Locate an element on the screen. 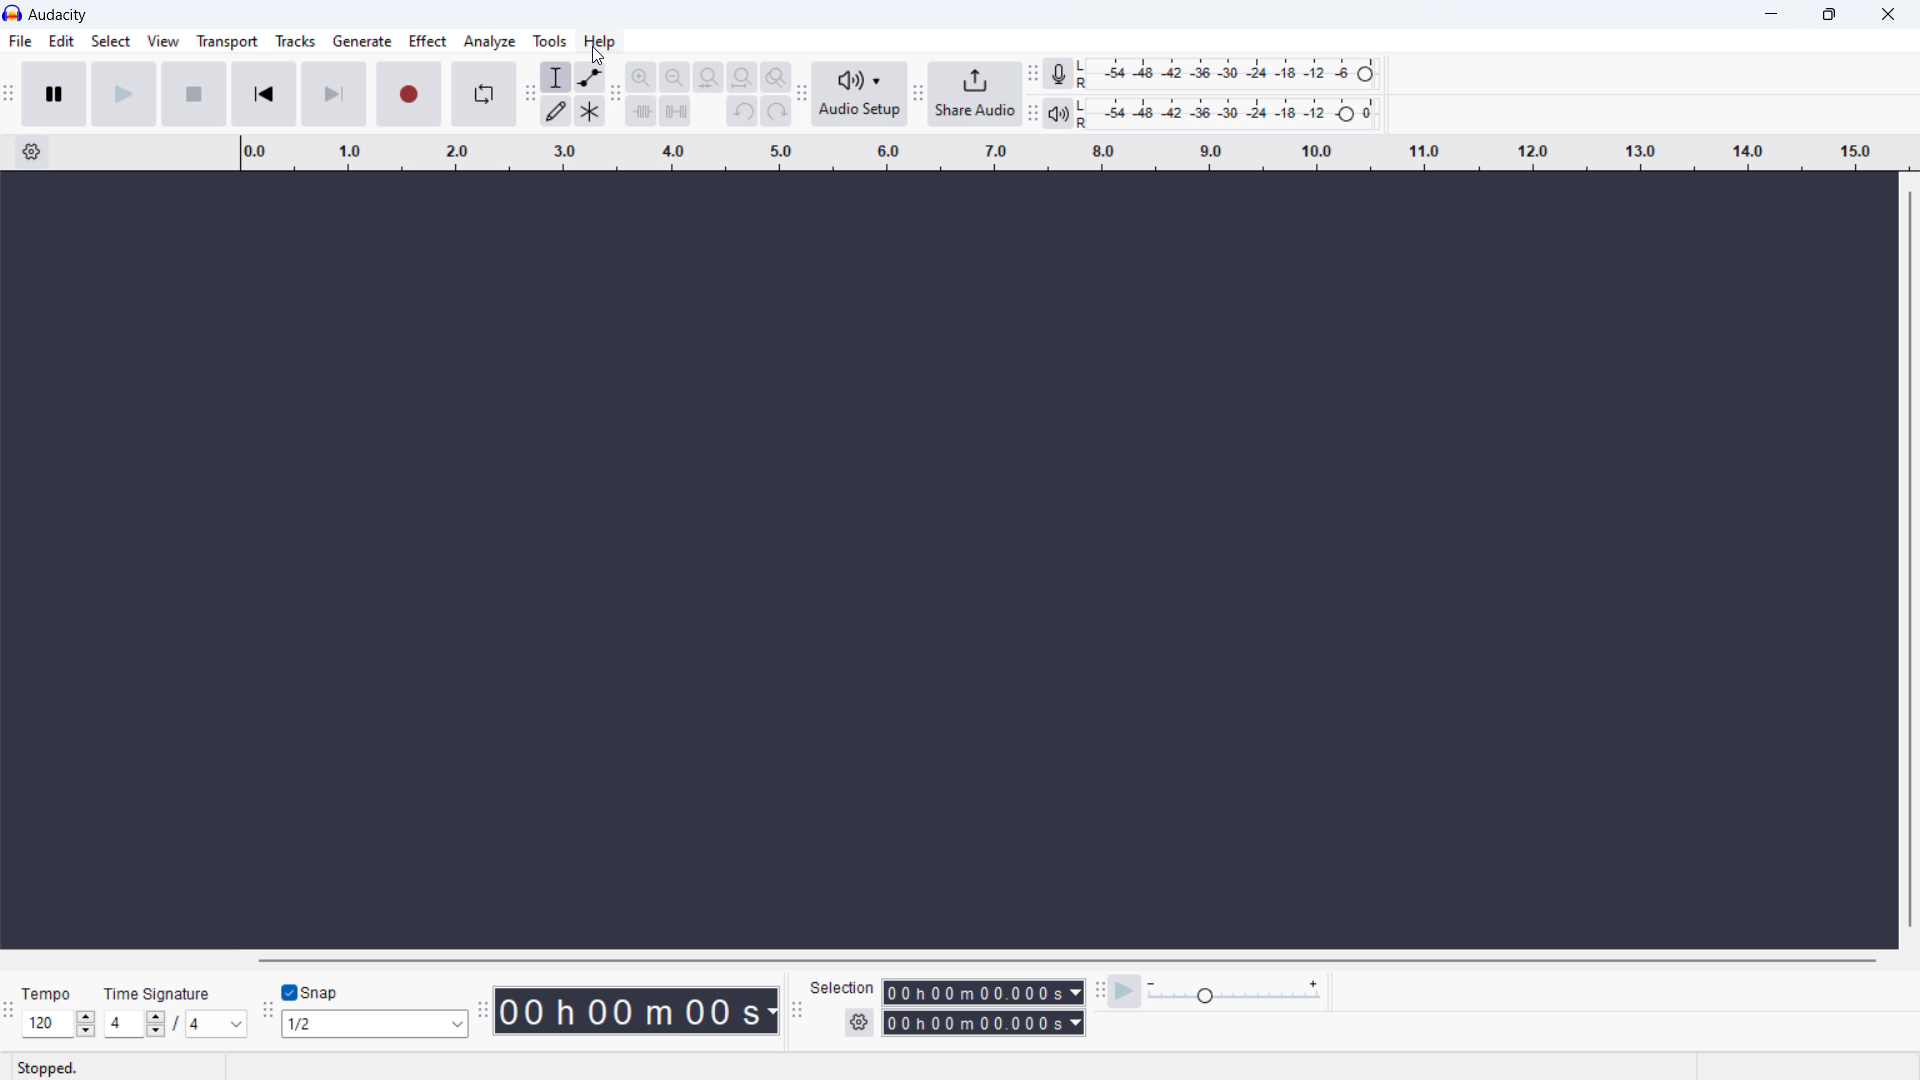 The image size is (1920, 1080). set time signature is located at coordinates (170, 1025).